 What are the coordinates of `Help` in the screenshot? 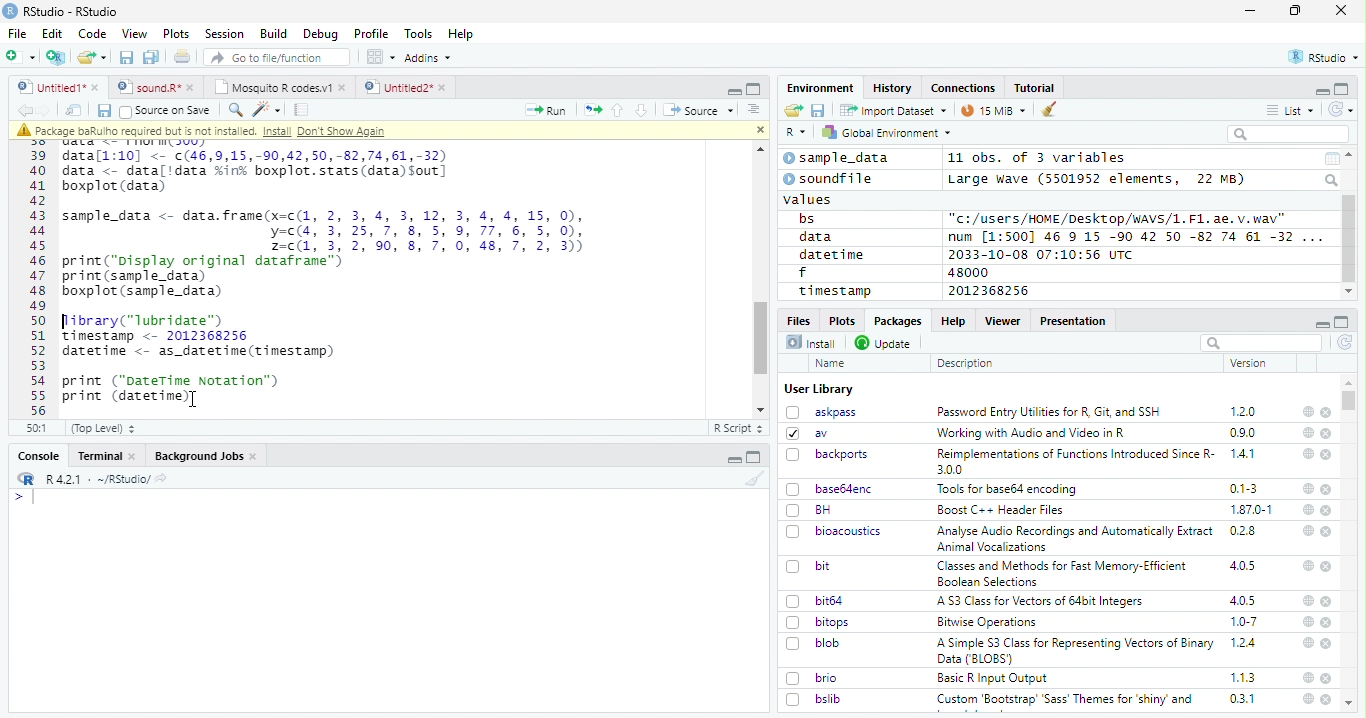 It's located at (952, 320).